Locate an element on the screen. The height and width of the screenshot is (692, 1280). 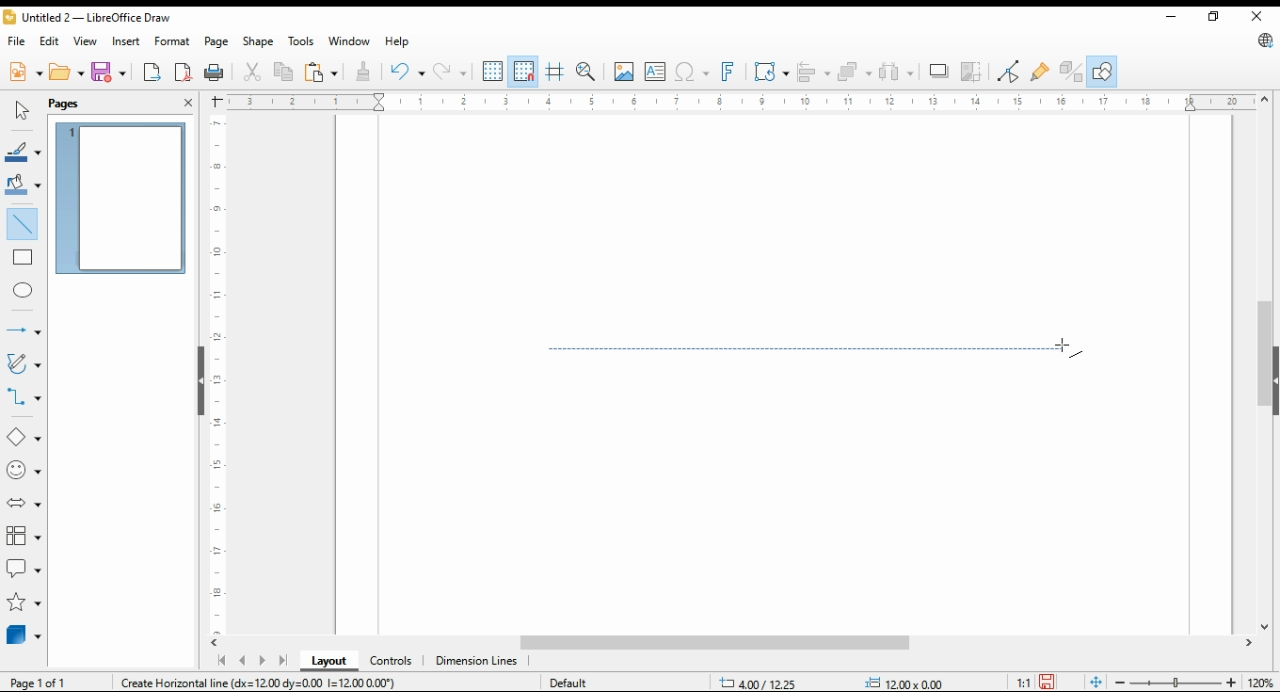
insert text box is located at coordinates (655, 71).